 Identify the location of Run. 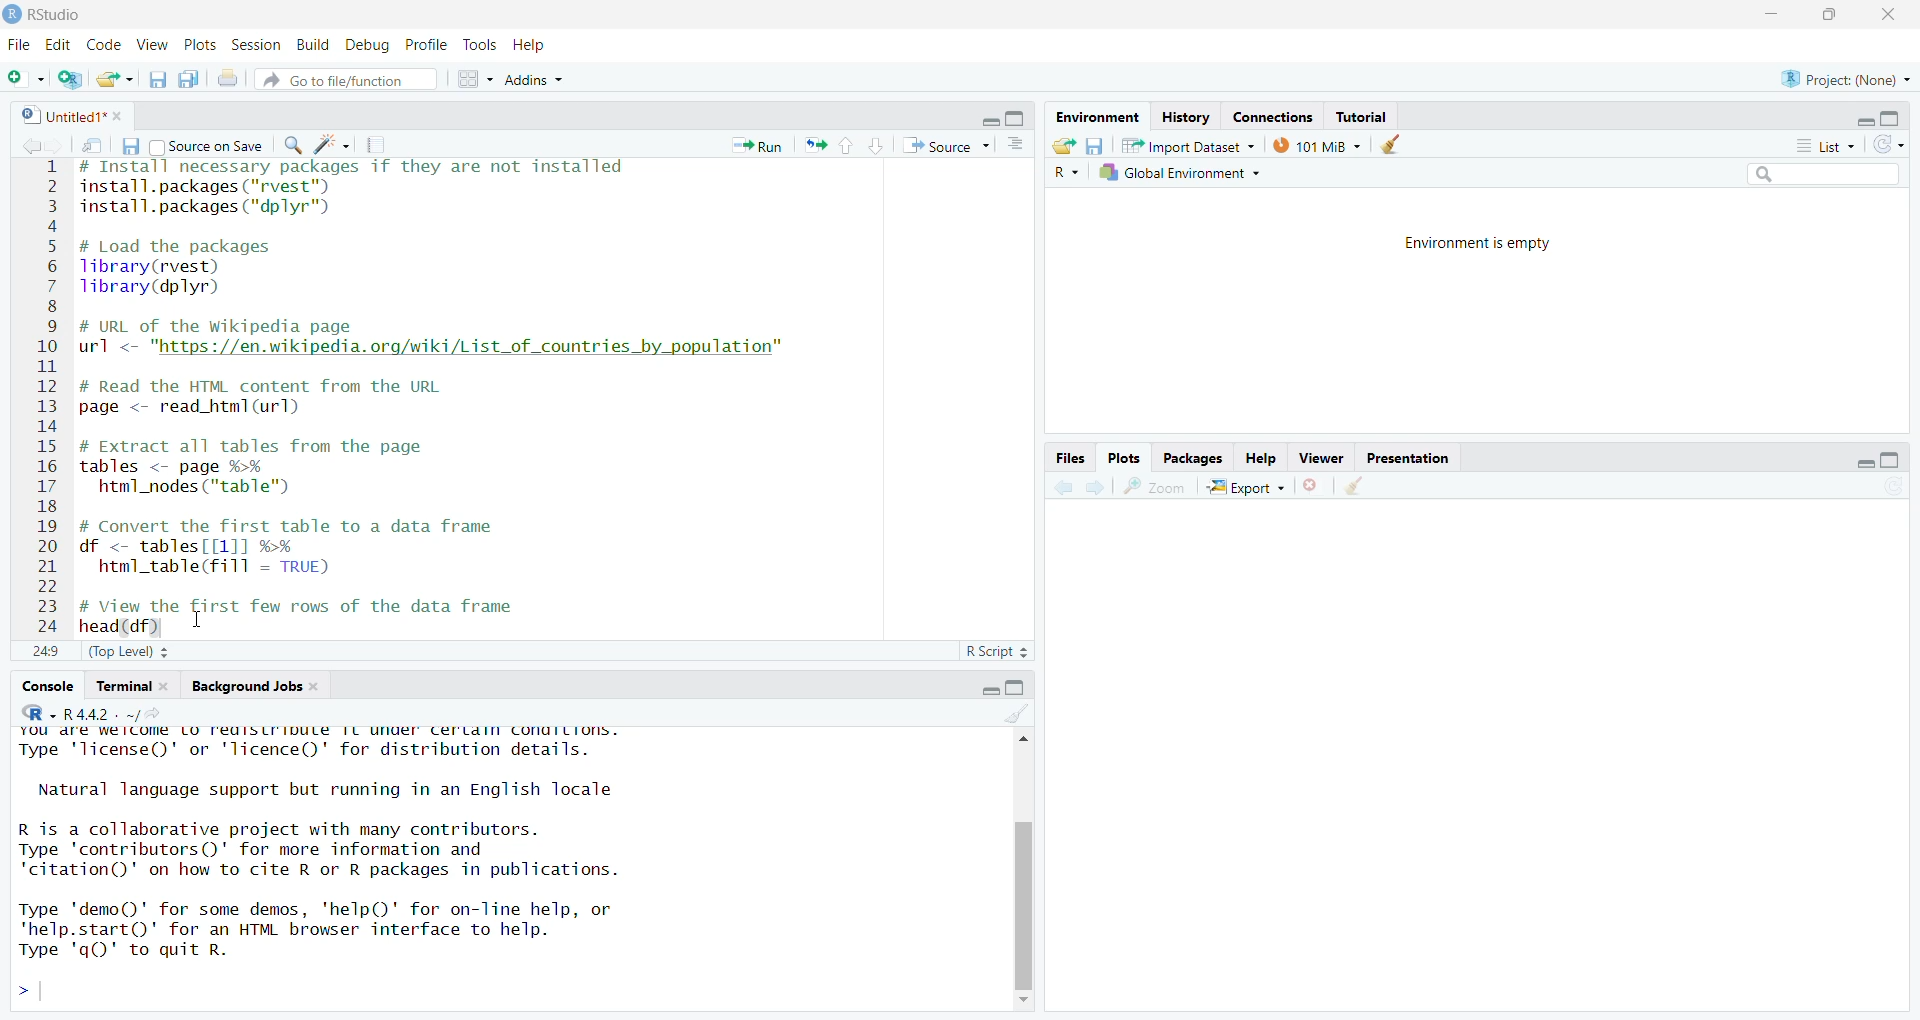
(756, 146).